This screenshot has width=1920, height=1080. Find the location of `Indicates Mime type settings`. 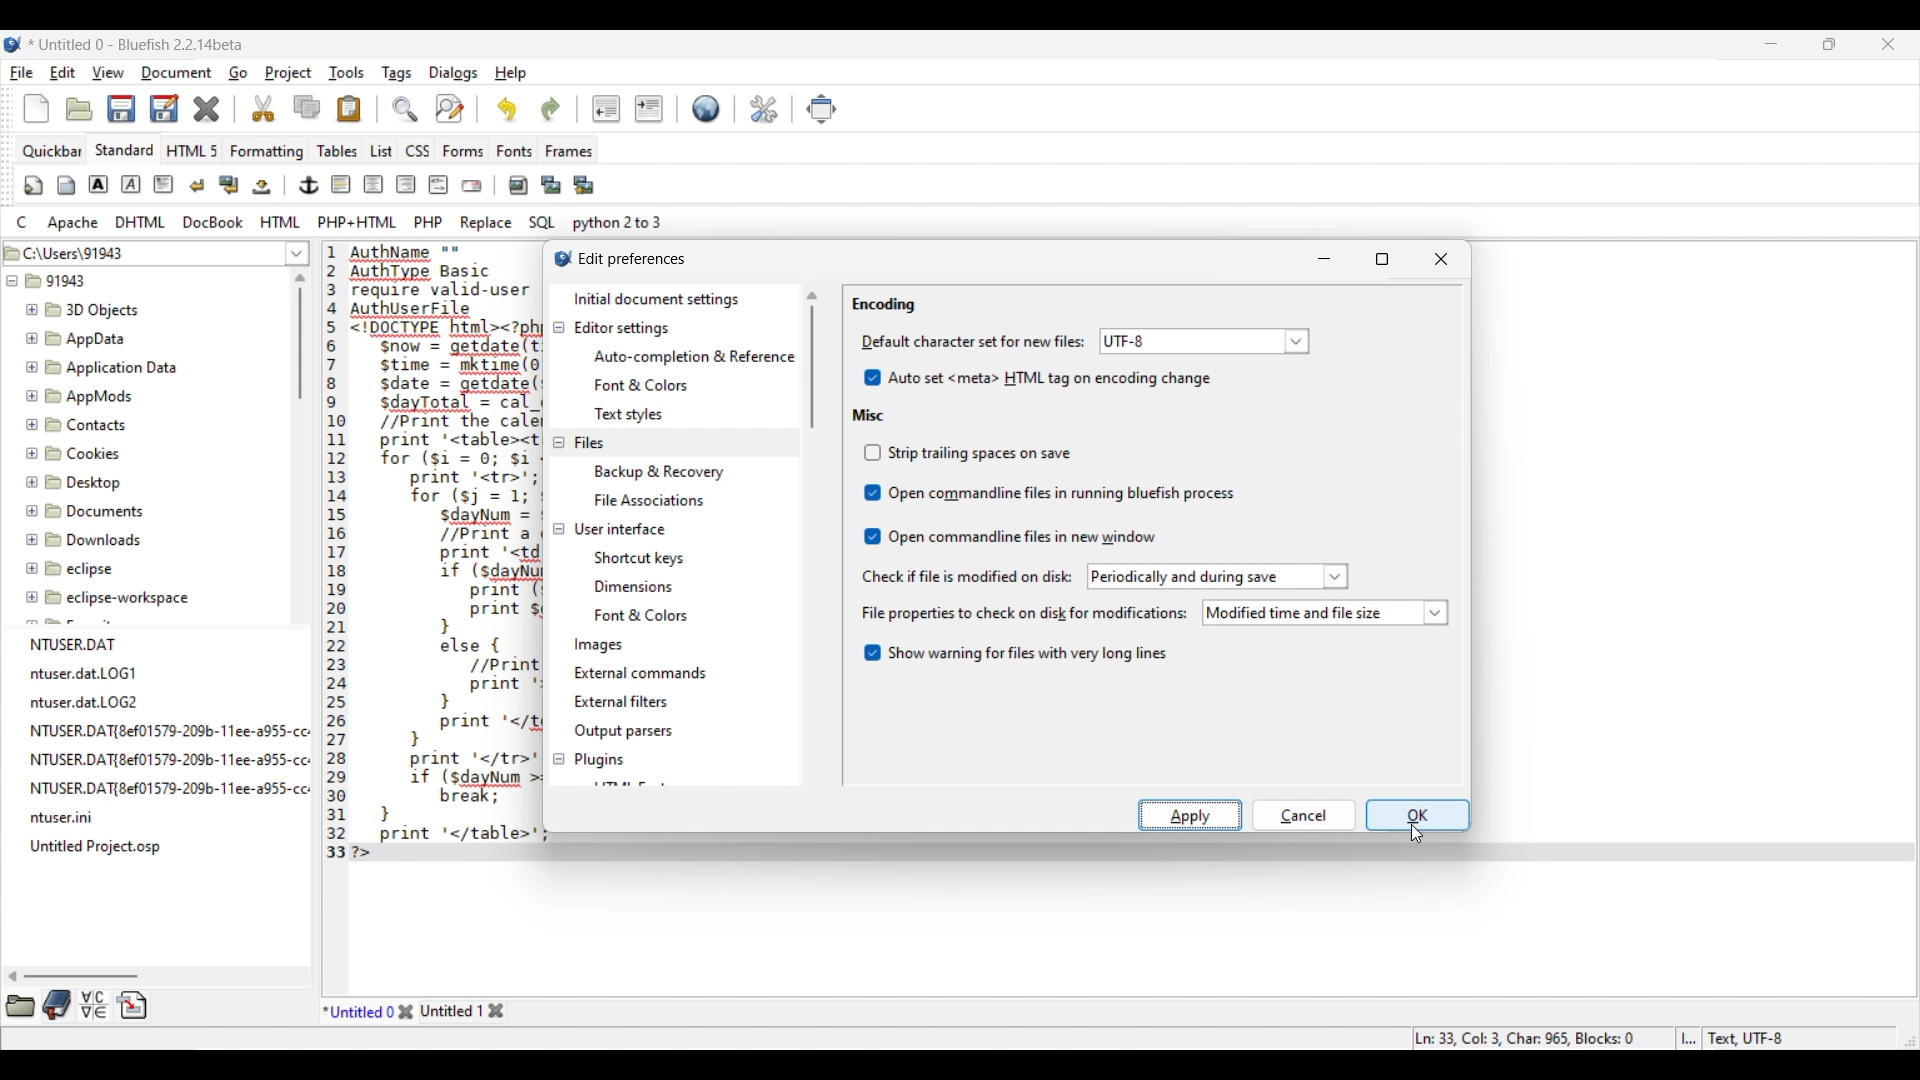

Indicates Mime type settings is located at coordinates (974, 340).